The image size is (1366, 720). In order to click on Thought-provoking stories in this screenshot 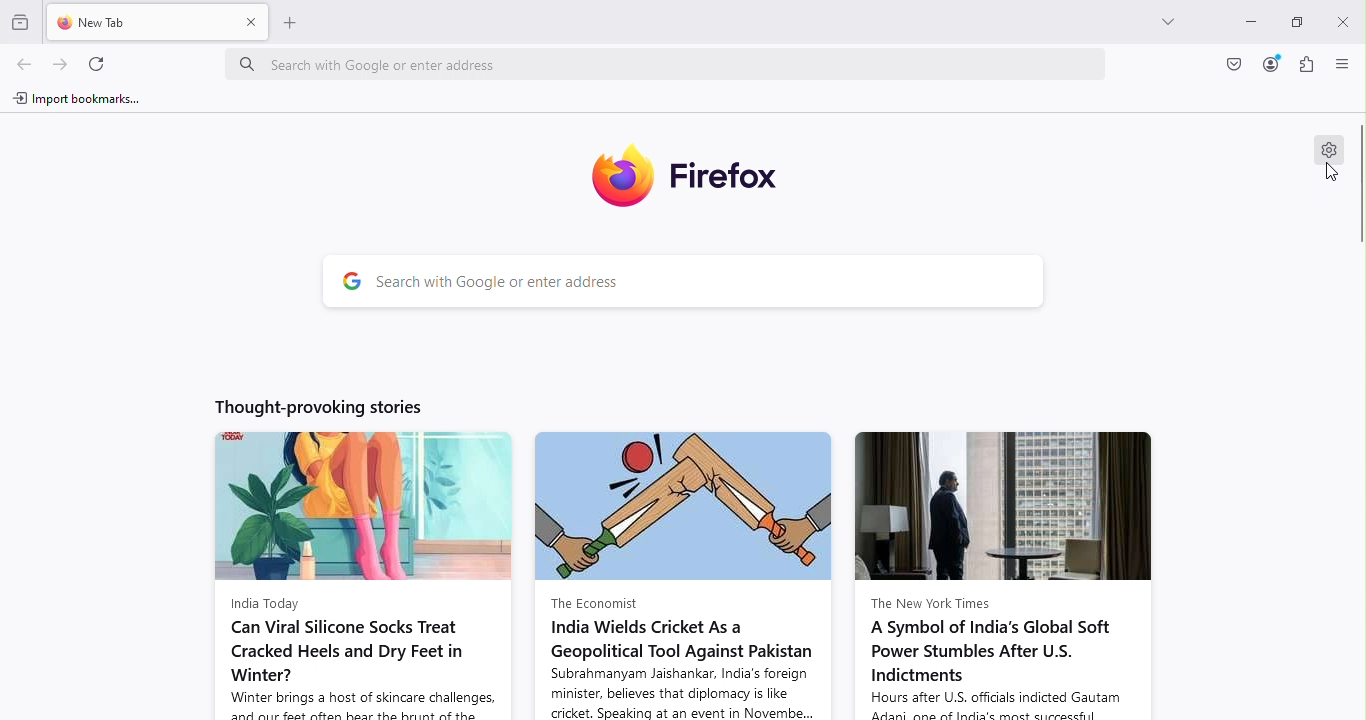, I will do `click(308, 405)`.